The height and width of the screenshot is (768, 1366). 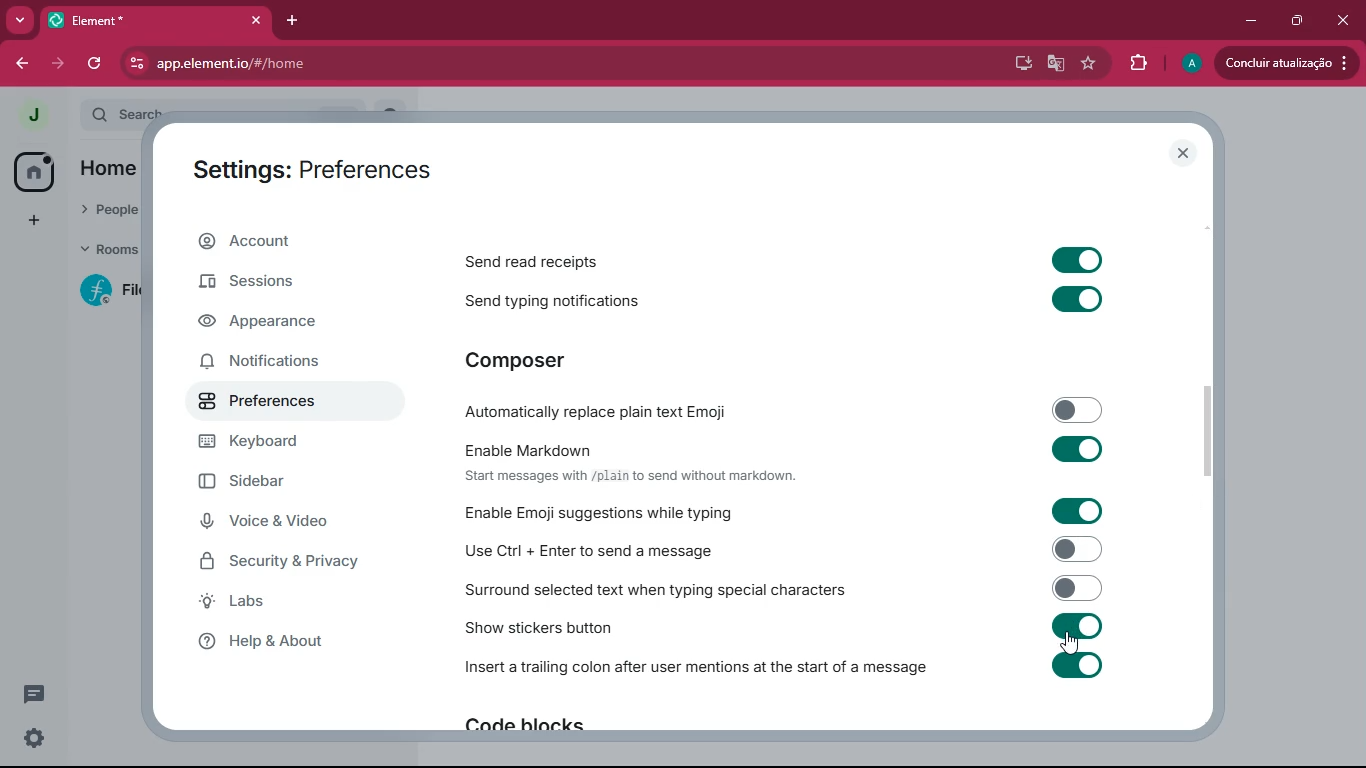 What do you see at coordinates (1295, 19) in the screenshot?
I see `maximize` at bounding box center [1295, 19].